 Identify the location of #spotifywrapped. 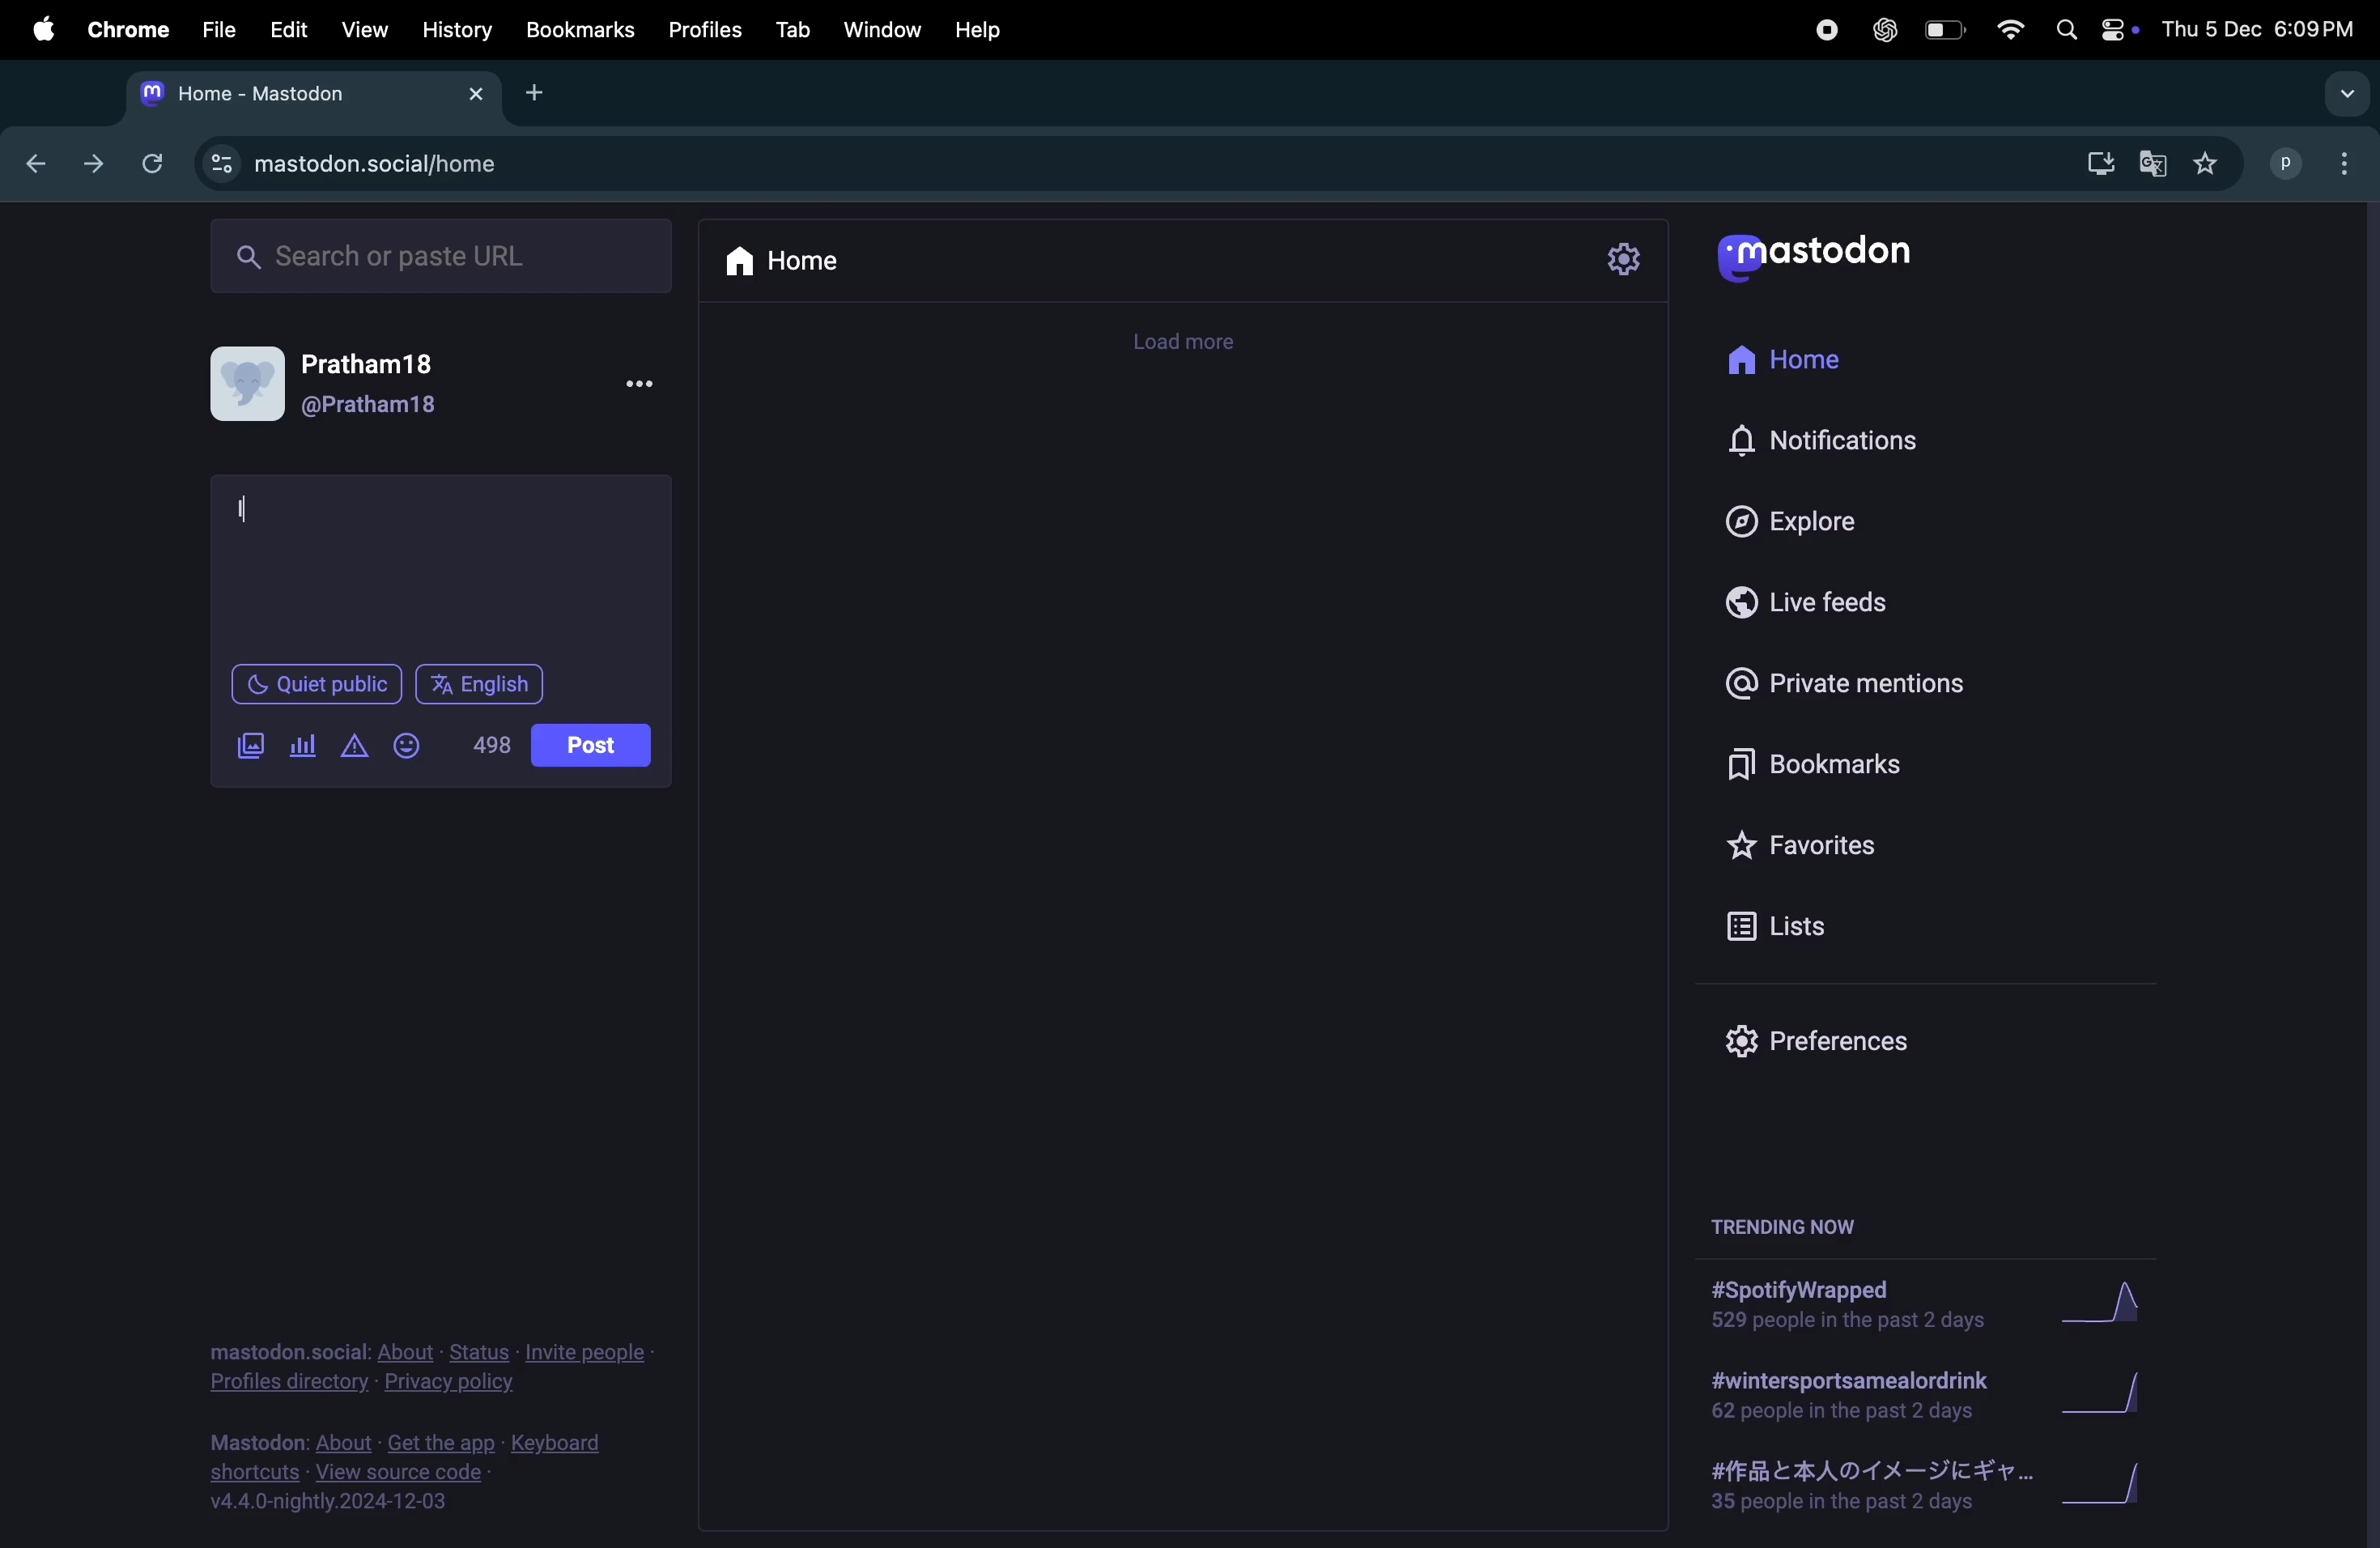
(1854, 1305).